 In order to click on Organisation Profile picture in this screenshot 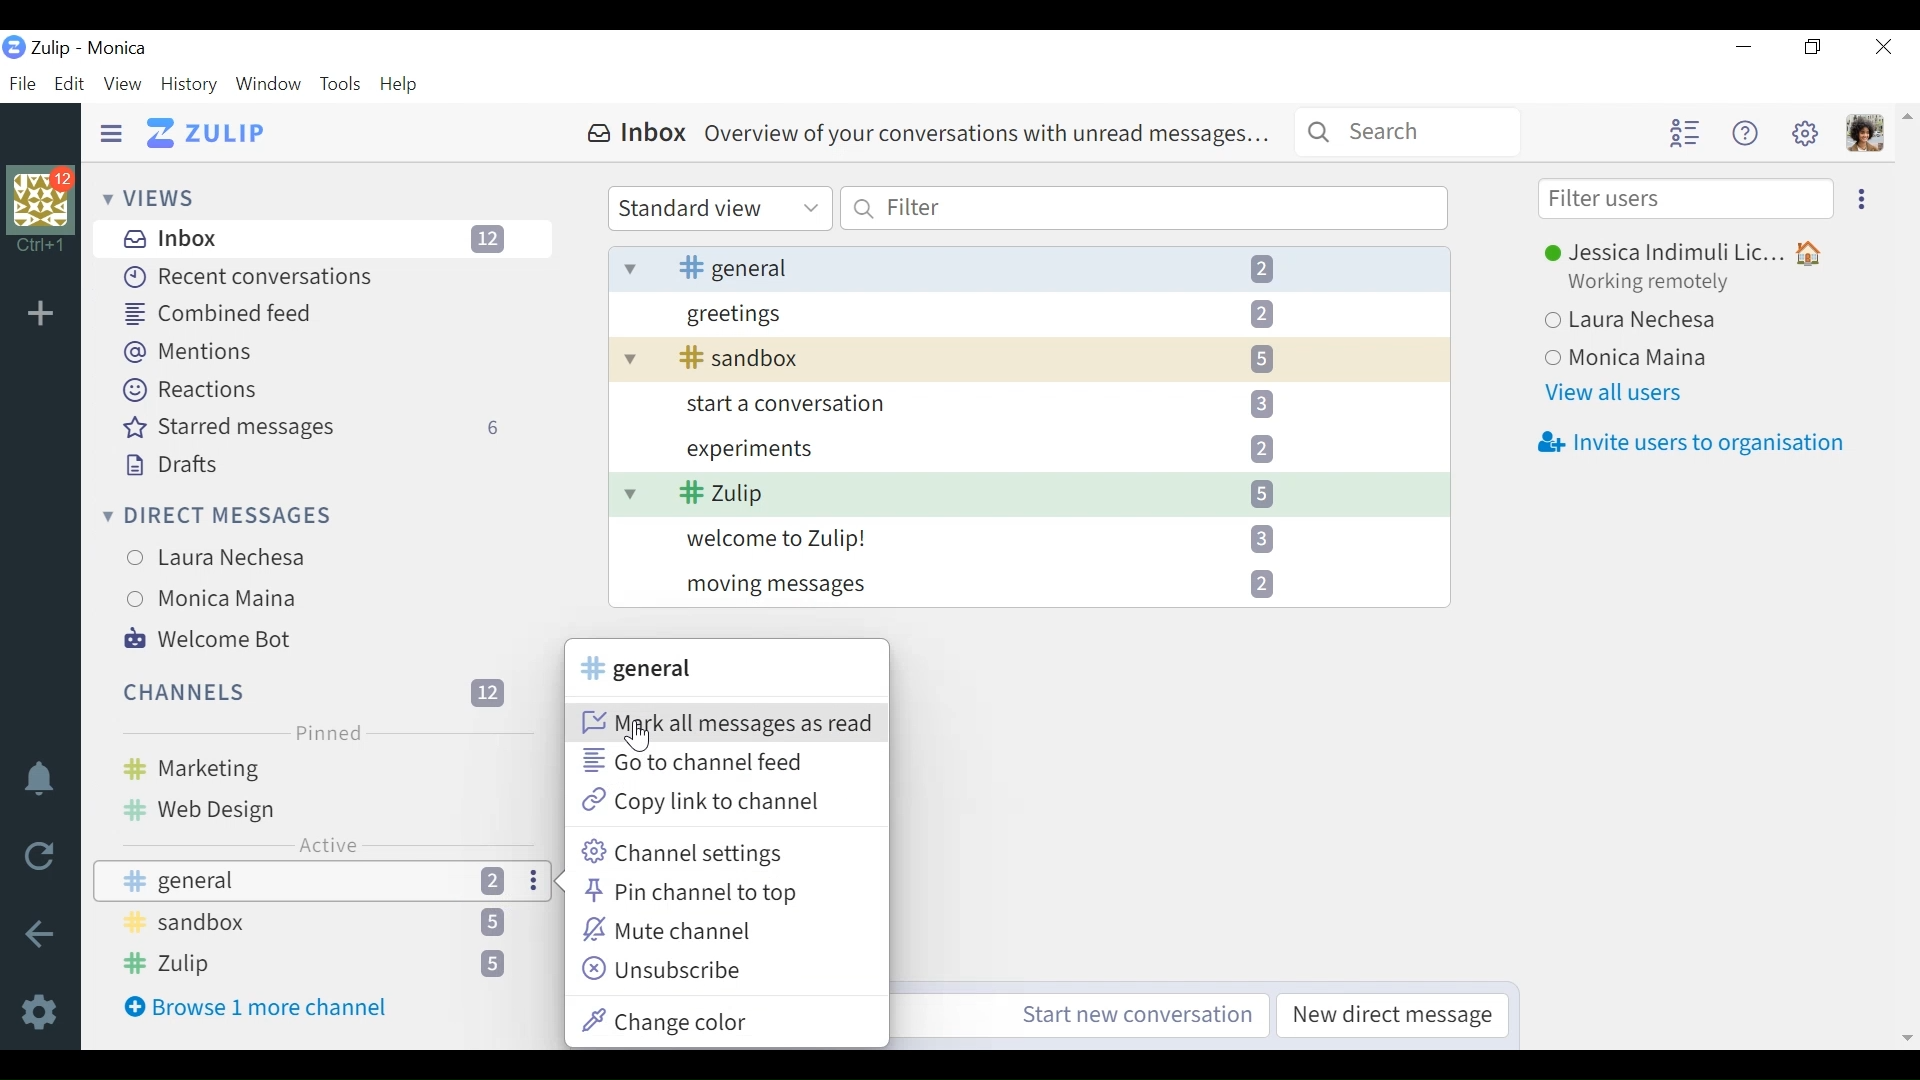, I will do `click(43, 201)`.